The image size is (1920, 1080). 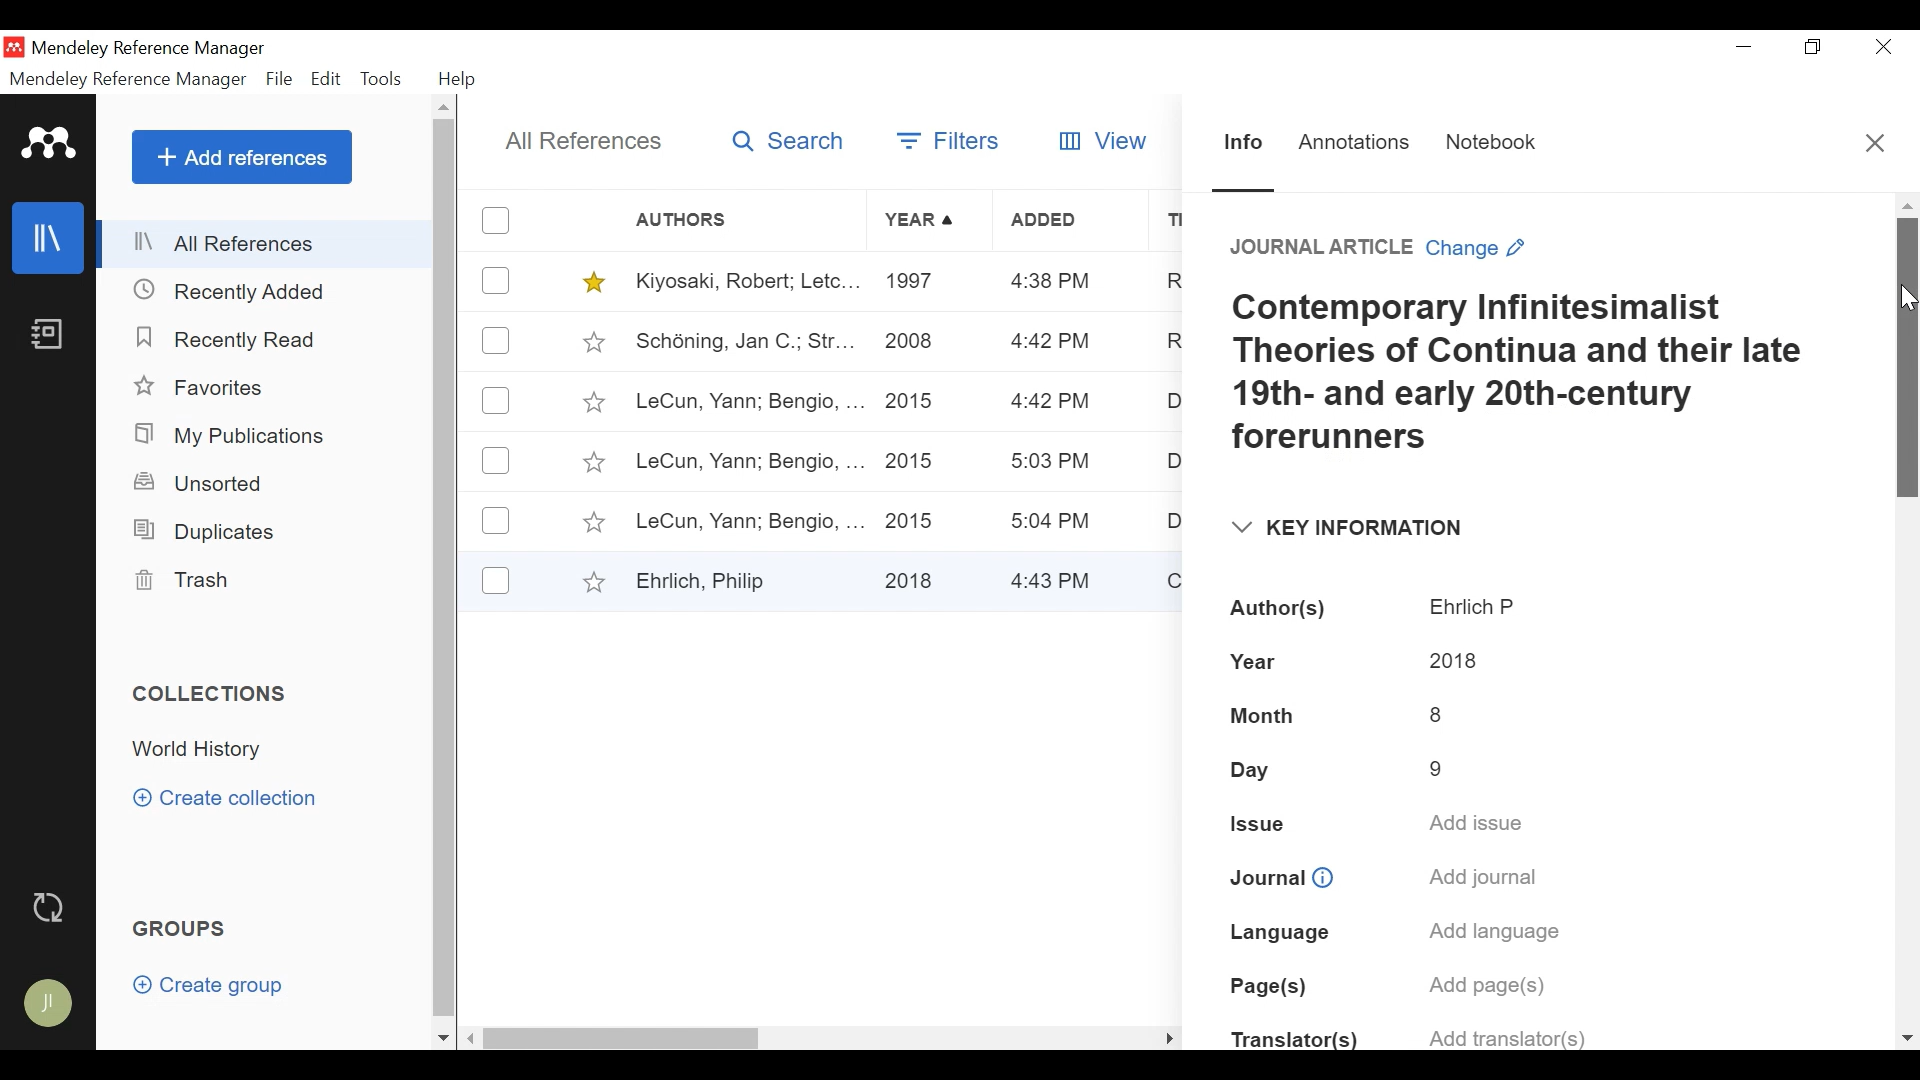 What do you see at coordinates (626, 1037) in the screenshot?
I see `horizontal scroll bar` at bounding box center [626, 1037].